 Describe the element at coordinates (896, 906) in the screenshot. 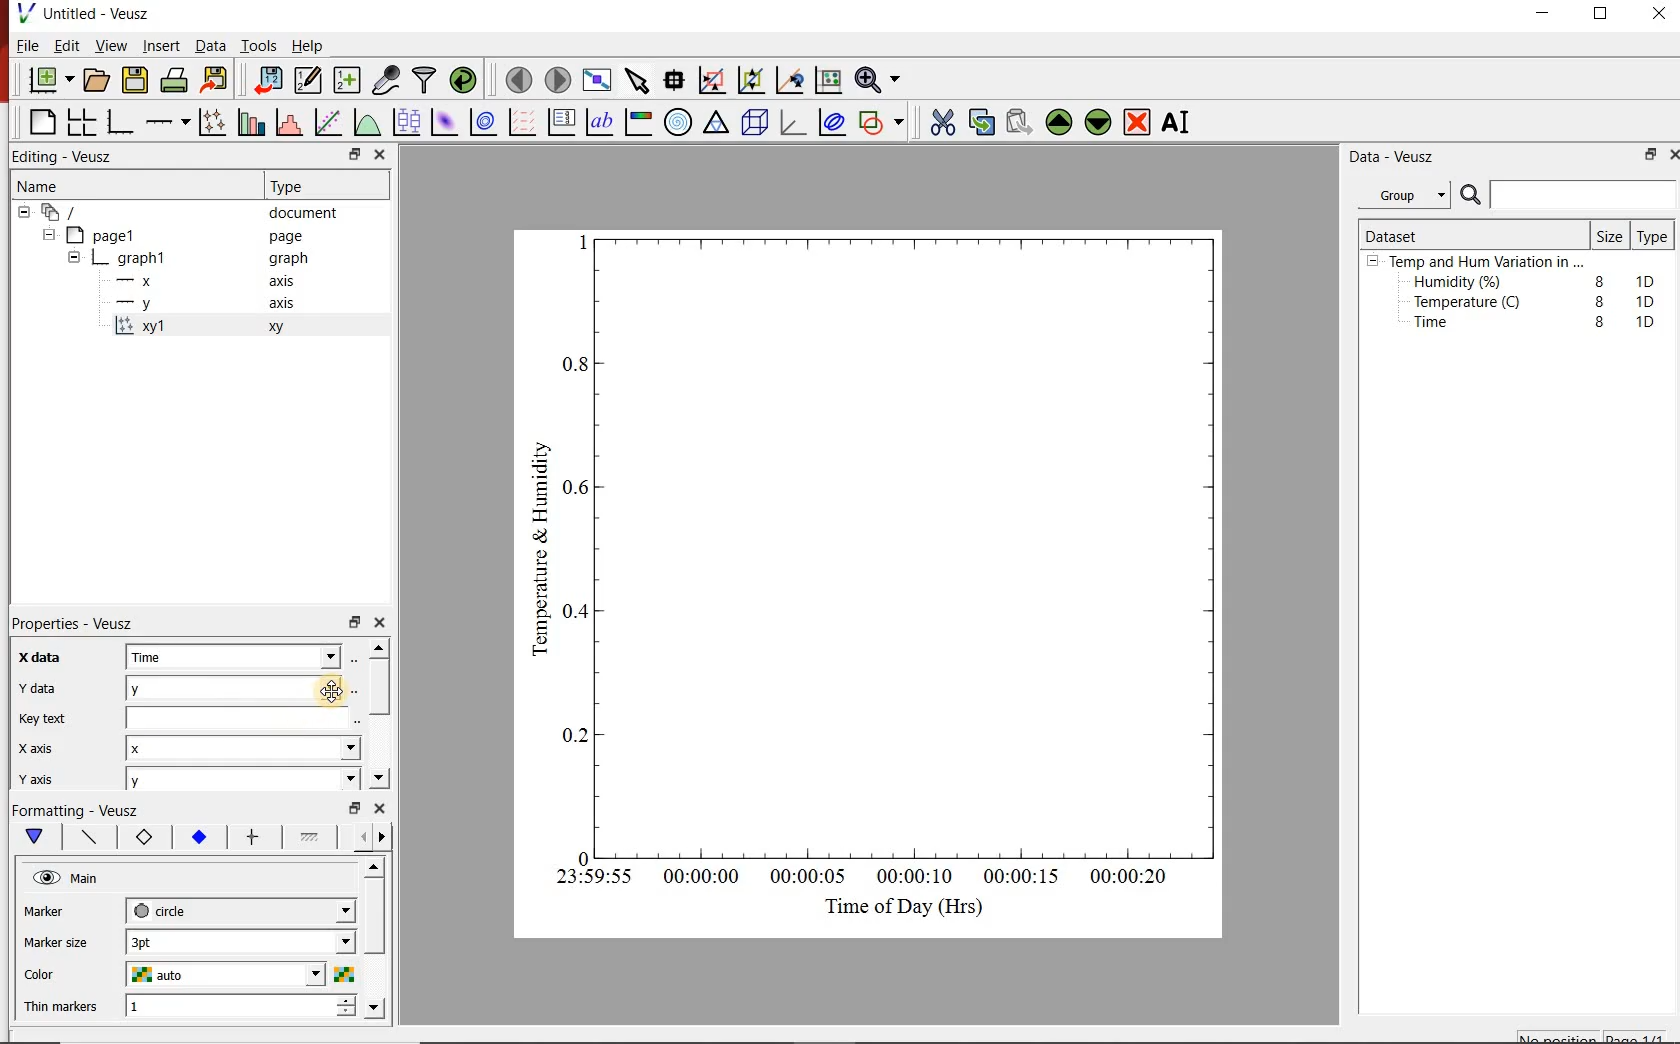

I see `Time of Day (Hrs)` at that location.